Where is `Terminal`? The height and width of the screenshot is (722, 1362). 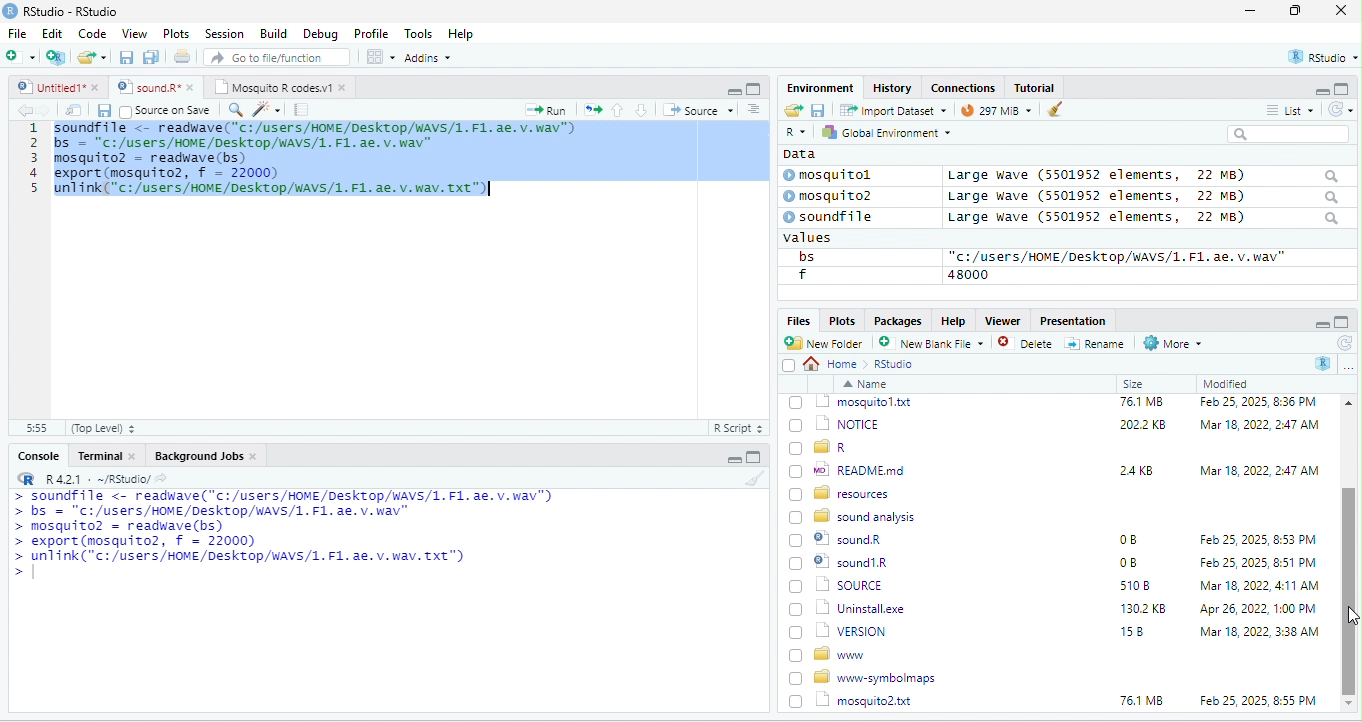 Terminal is located at coordinates (107, 455).